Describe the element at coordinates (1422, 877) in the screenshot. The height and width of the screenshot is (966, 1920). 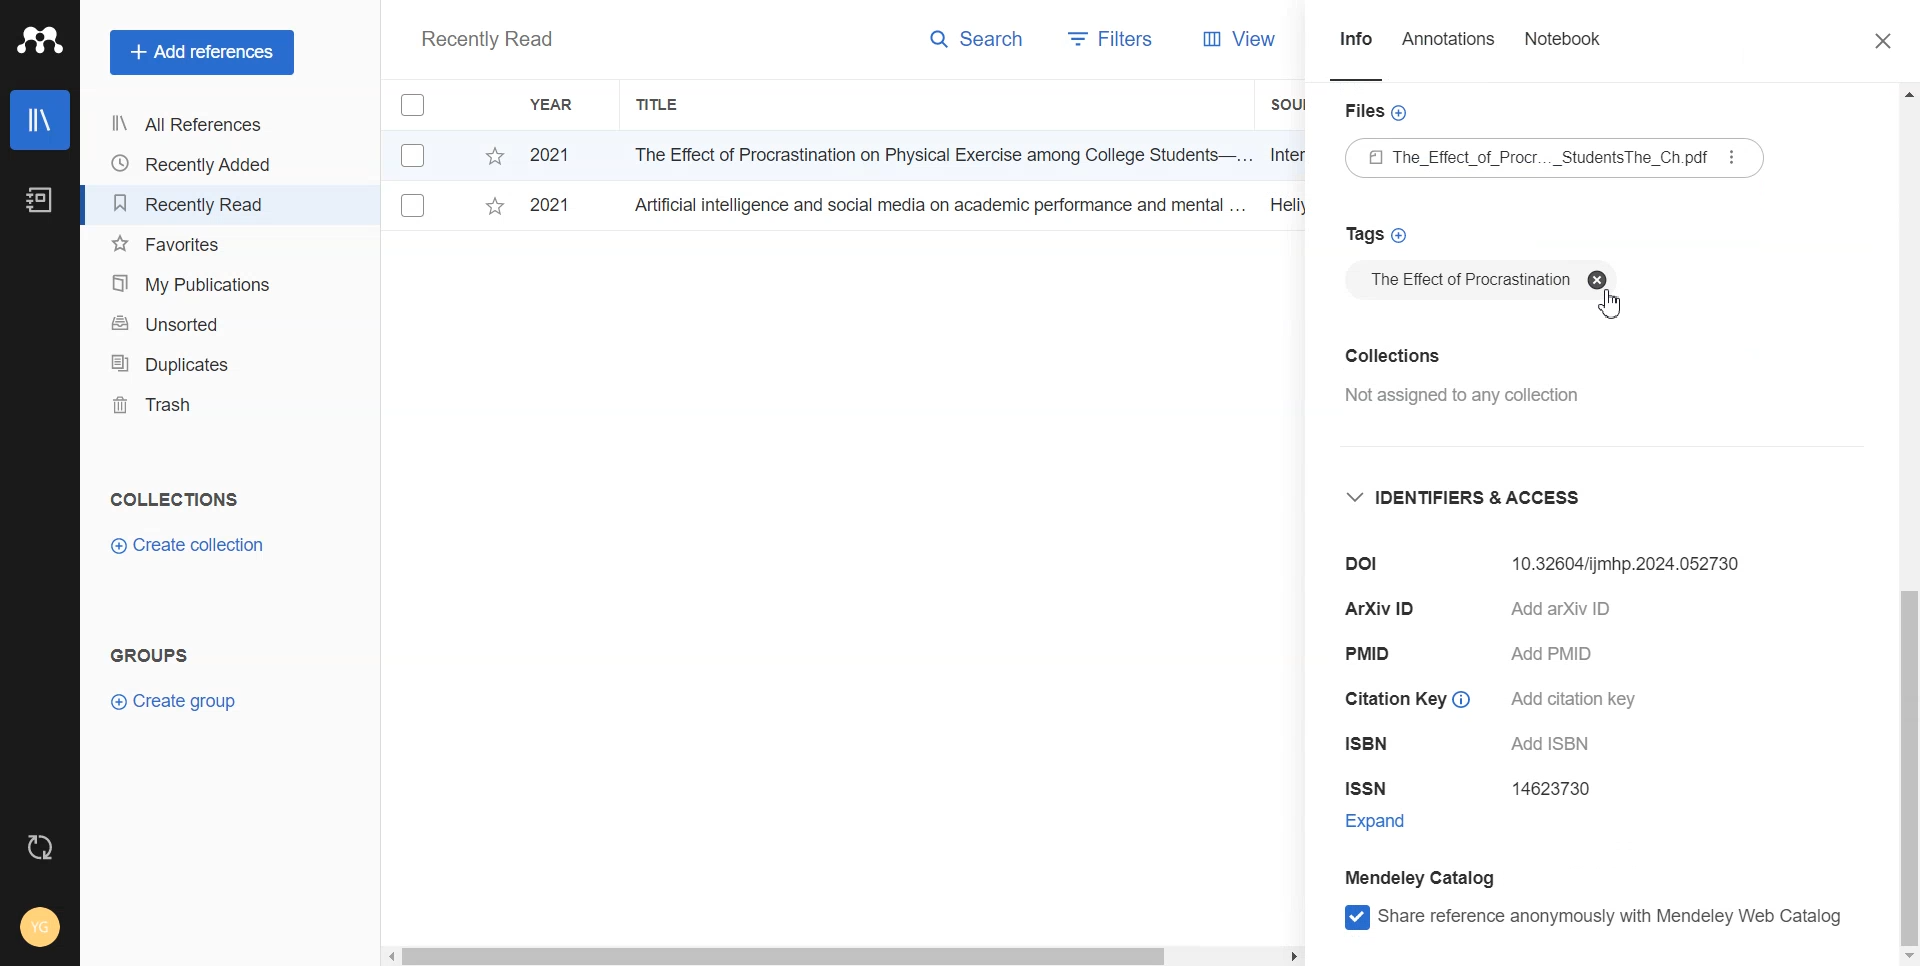
I see `Mendeley Catalog` at that location.